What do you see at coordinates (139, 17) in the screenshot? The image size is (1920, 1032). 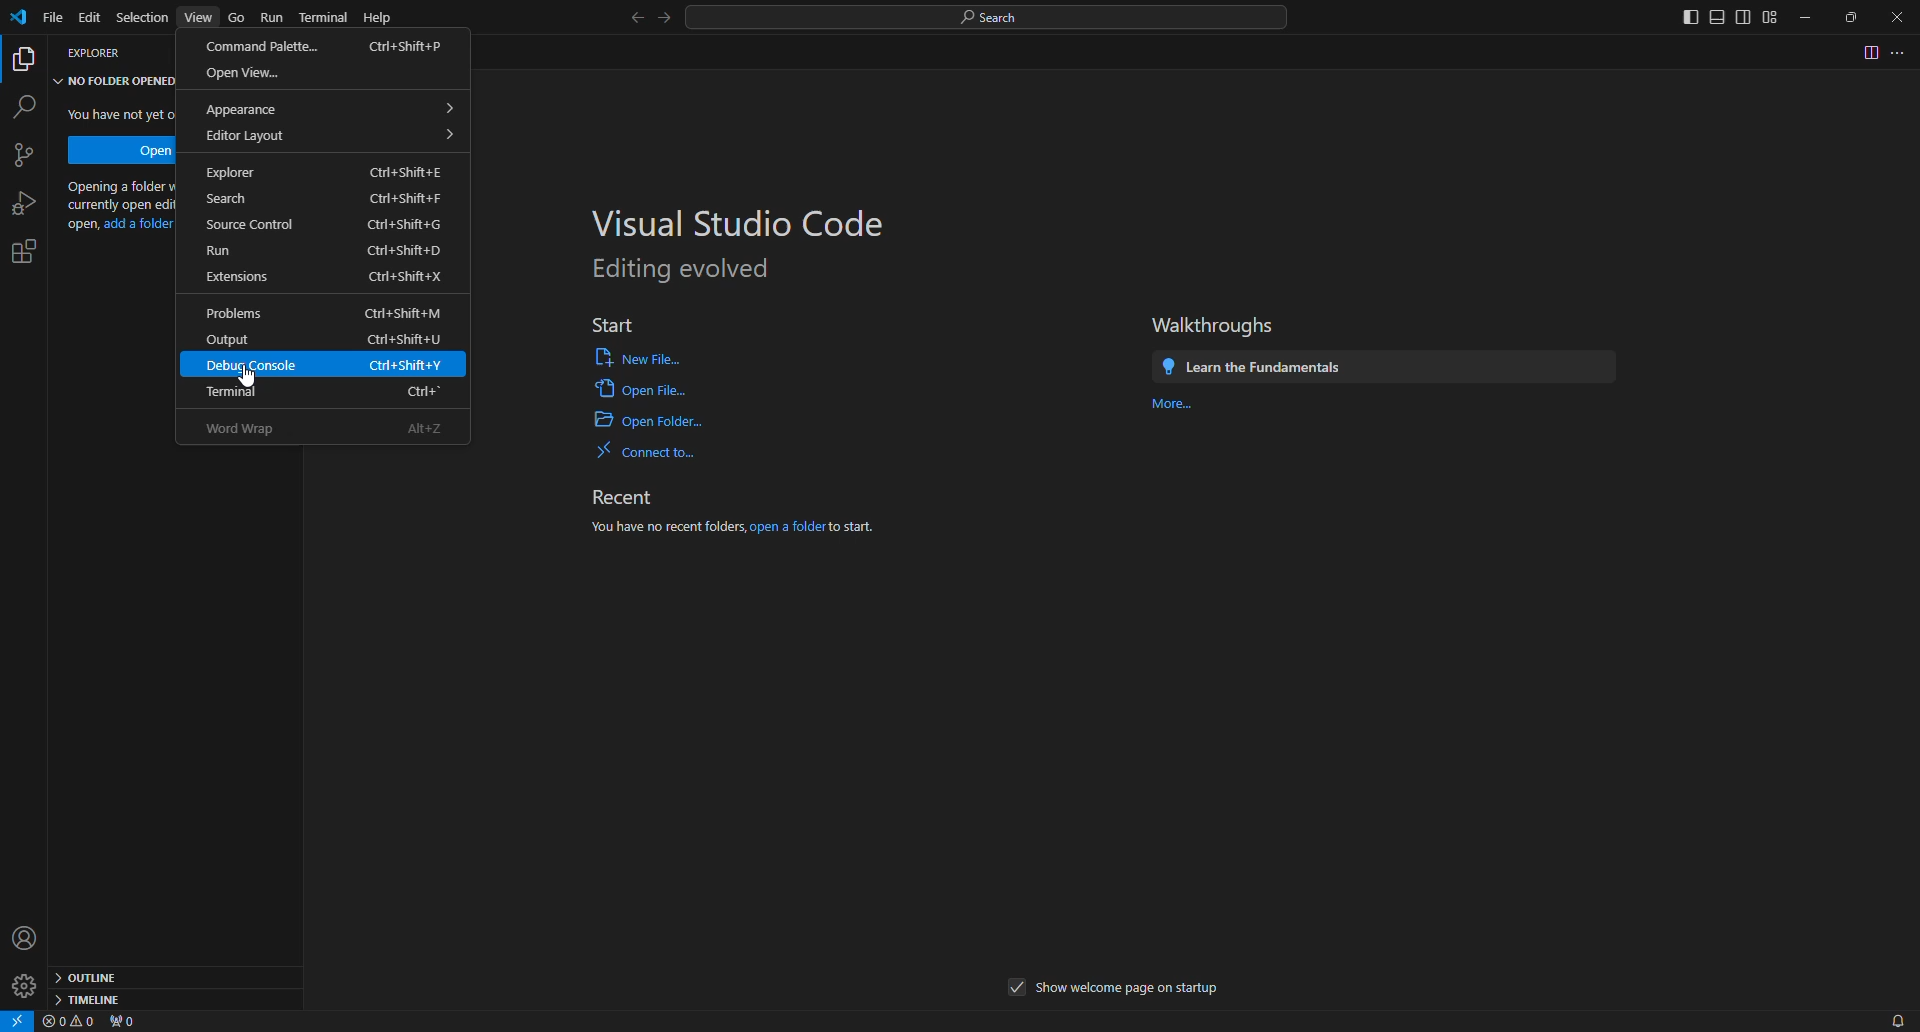 I see `Selection` at bounding box center [139, 17].